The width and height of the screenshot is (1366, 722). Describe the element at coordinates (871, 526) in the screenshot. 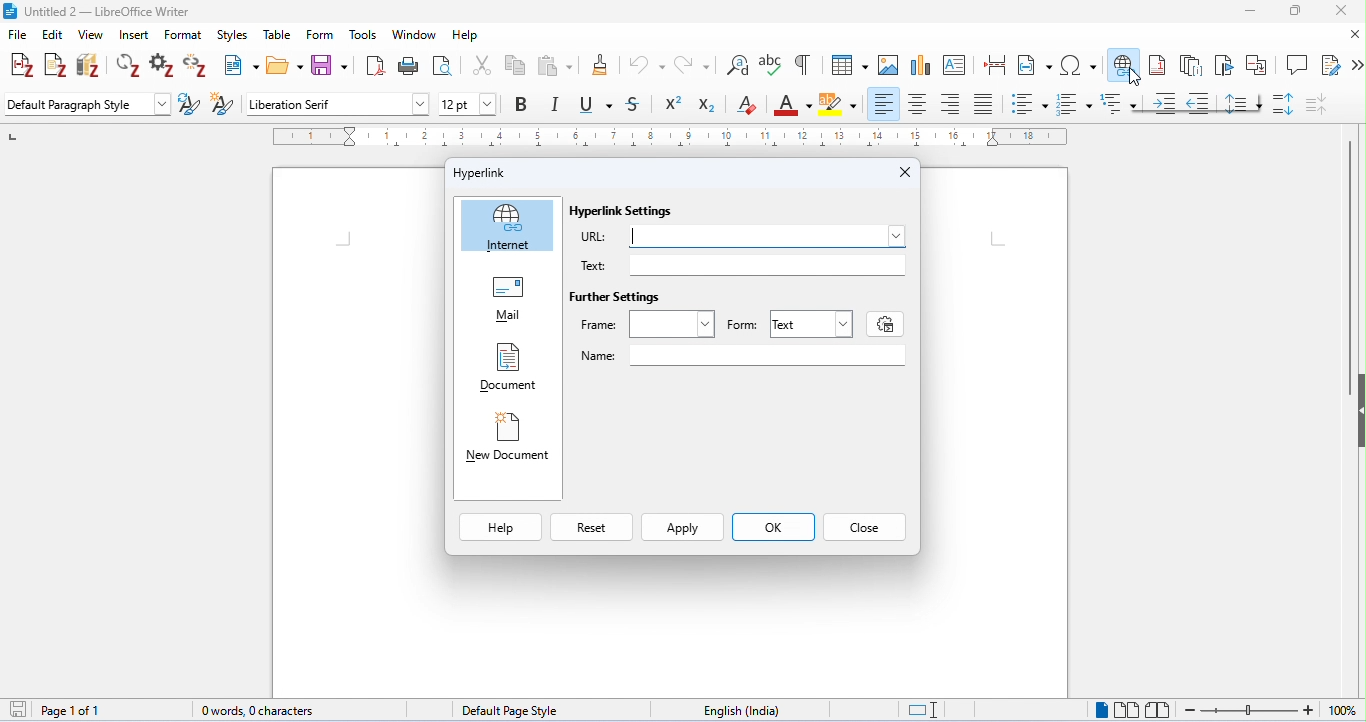

I see `Close` at that location.